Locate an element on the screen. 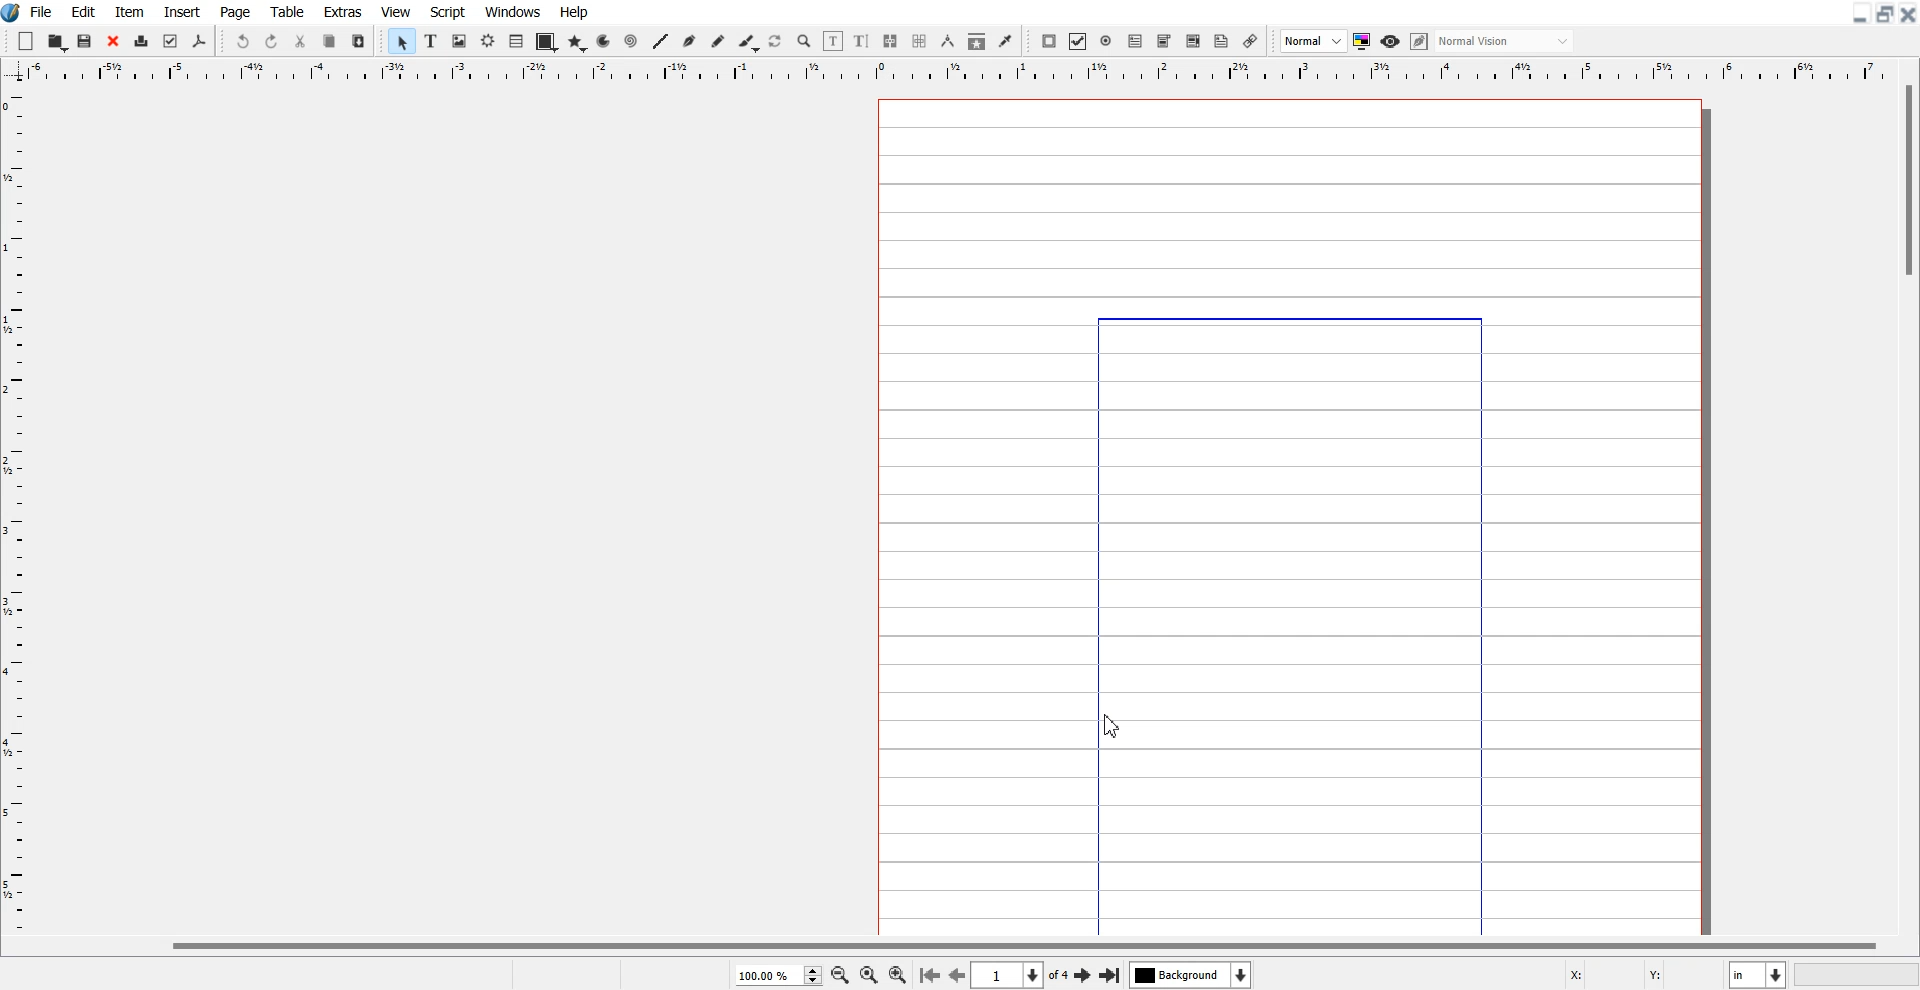 This screenshot has height=990, width=1920. Copy is located at coordinates (331, 41).